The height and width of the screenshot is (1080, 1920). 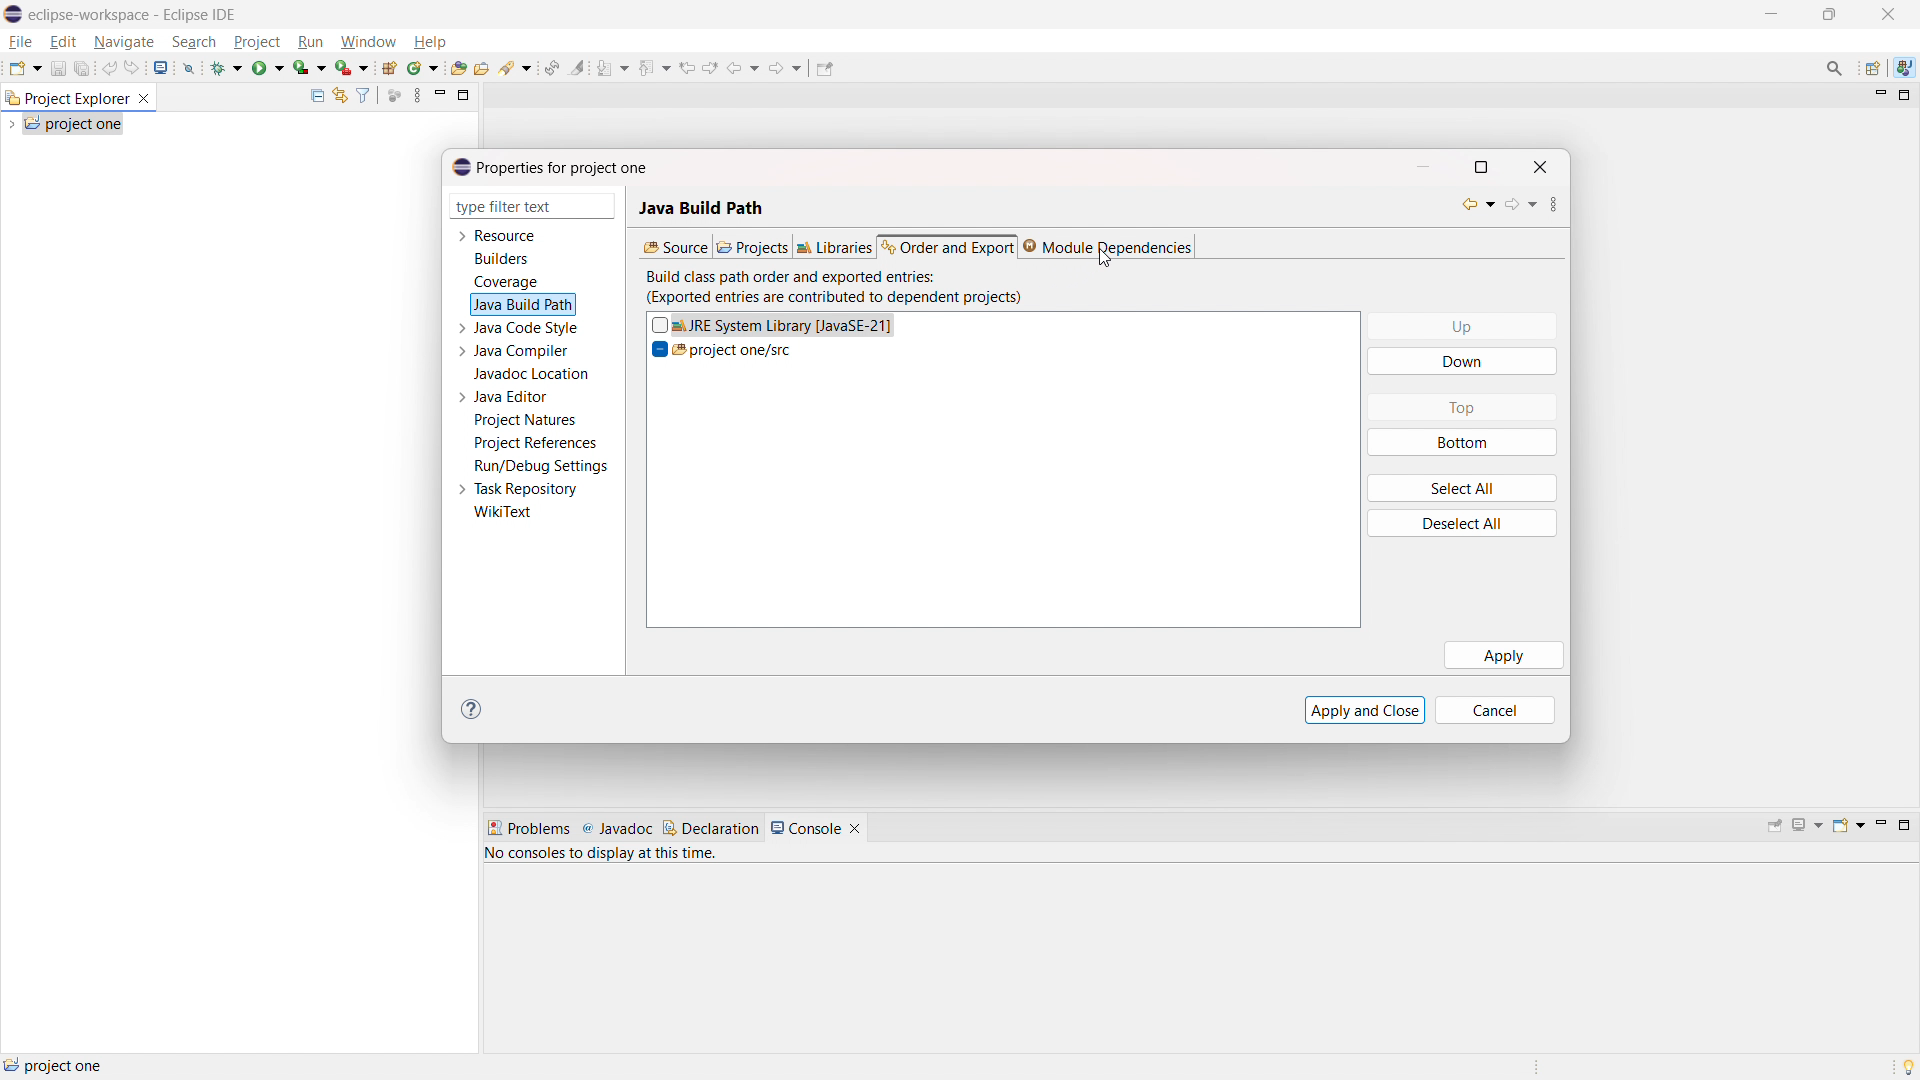 I want to click on open task, so click(x=482, y=67).